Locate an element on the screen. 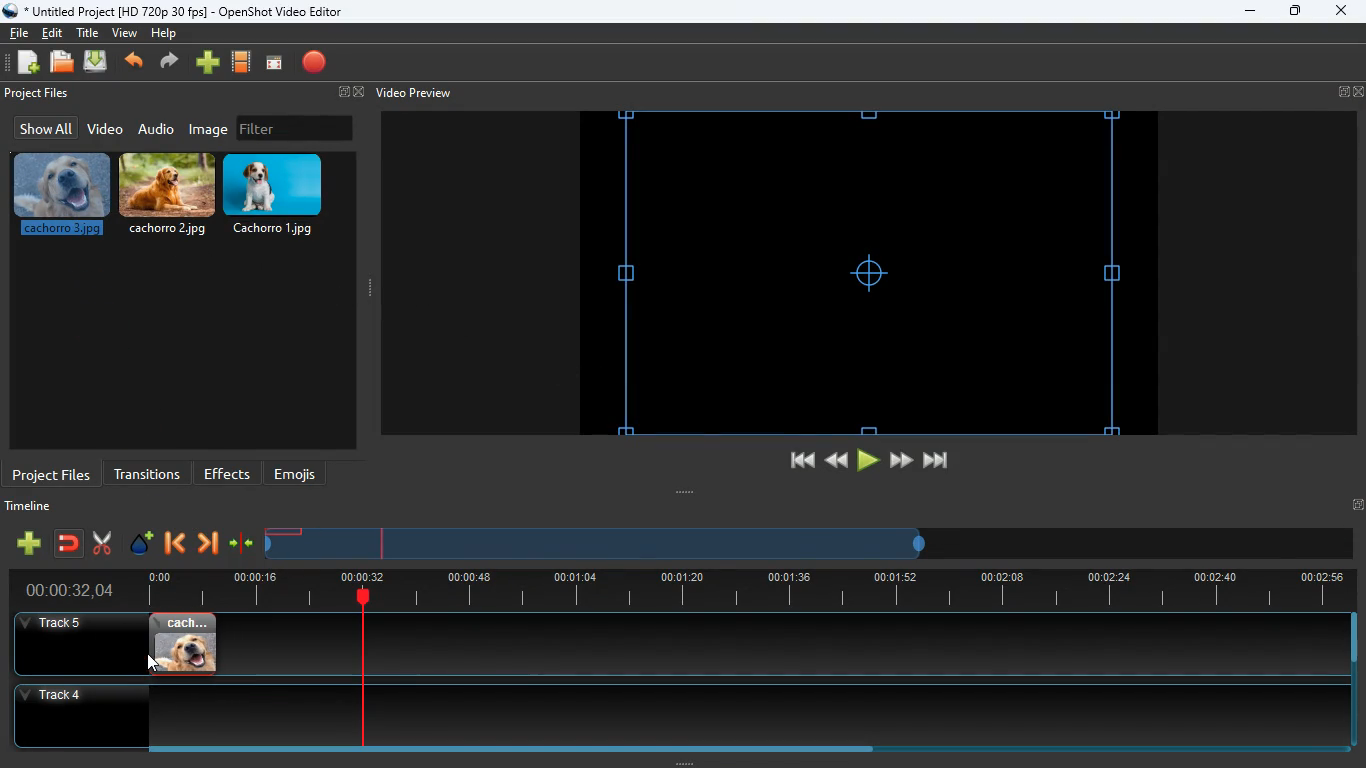 This screenshot has width=1366, height=768. record is located at coordinates (316, 64).